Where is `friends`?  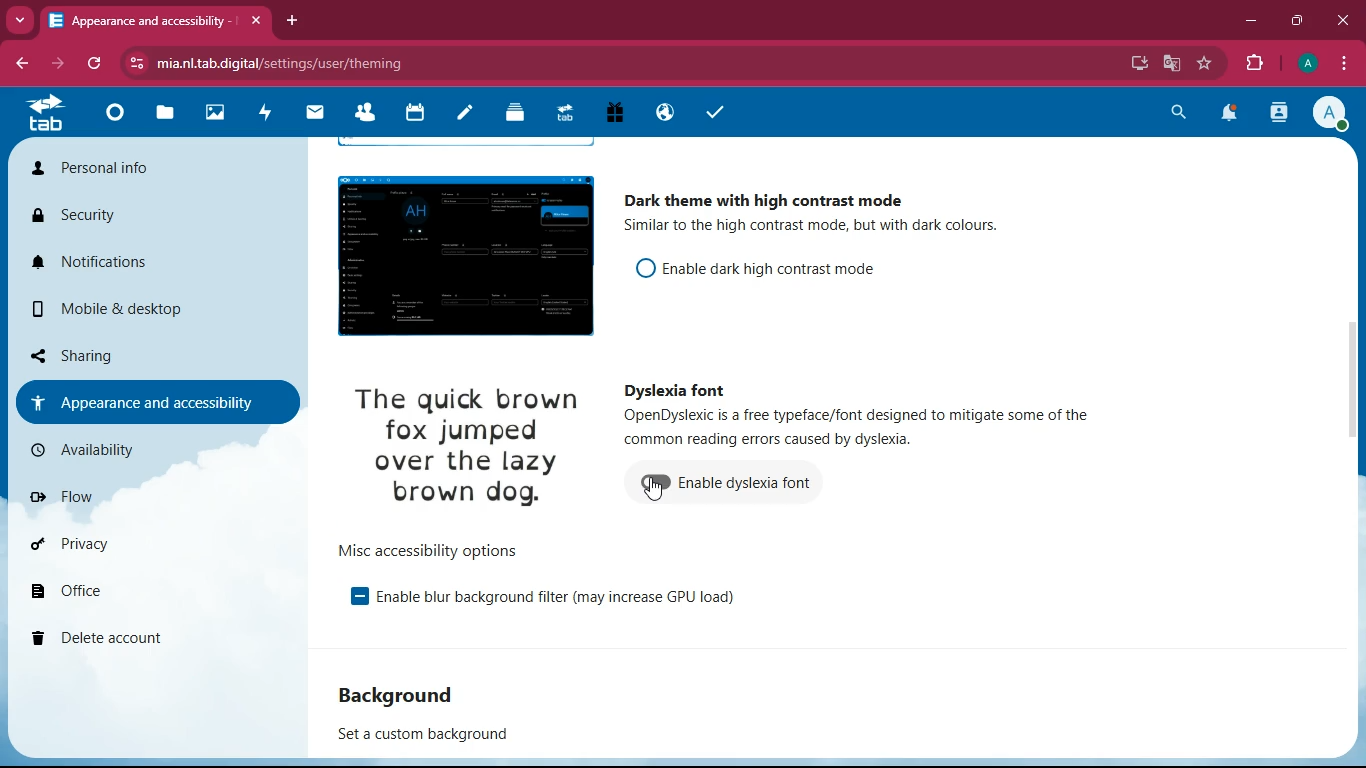
friends is located at coordinates (371, 112).